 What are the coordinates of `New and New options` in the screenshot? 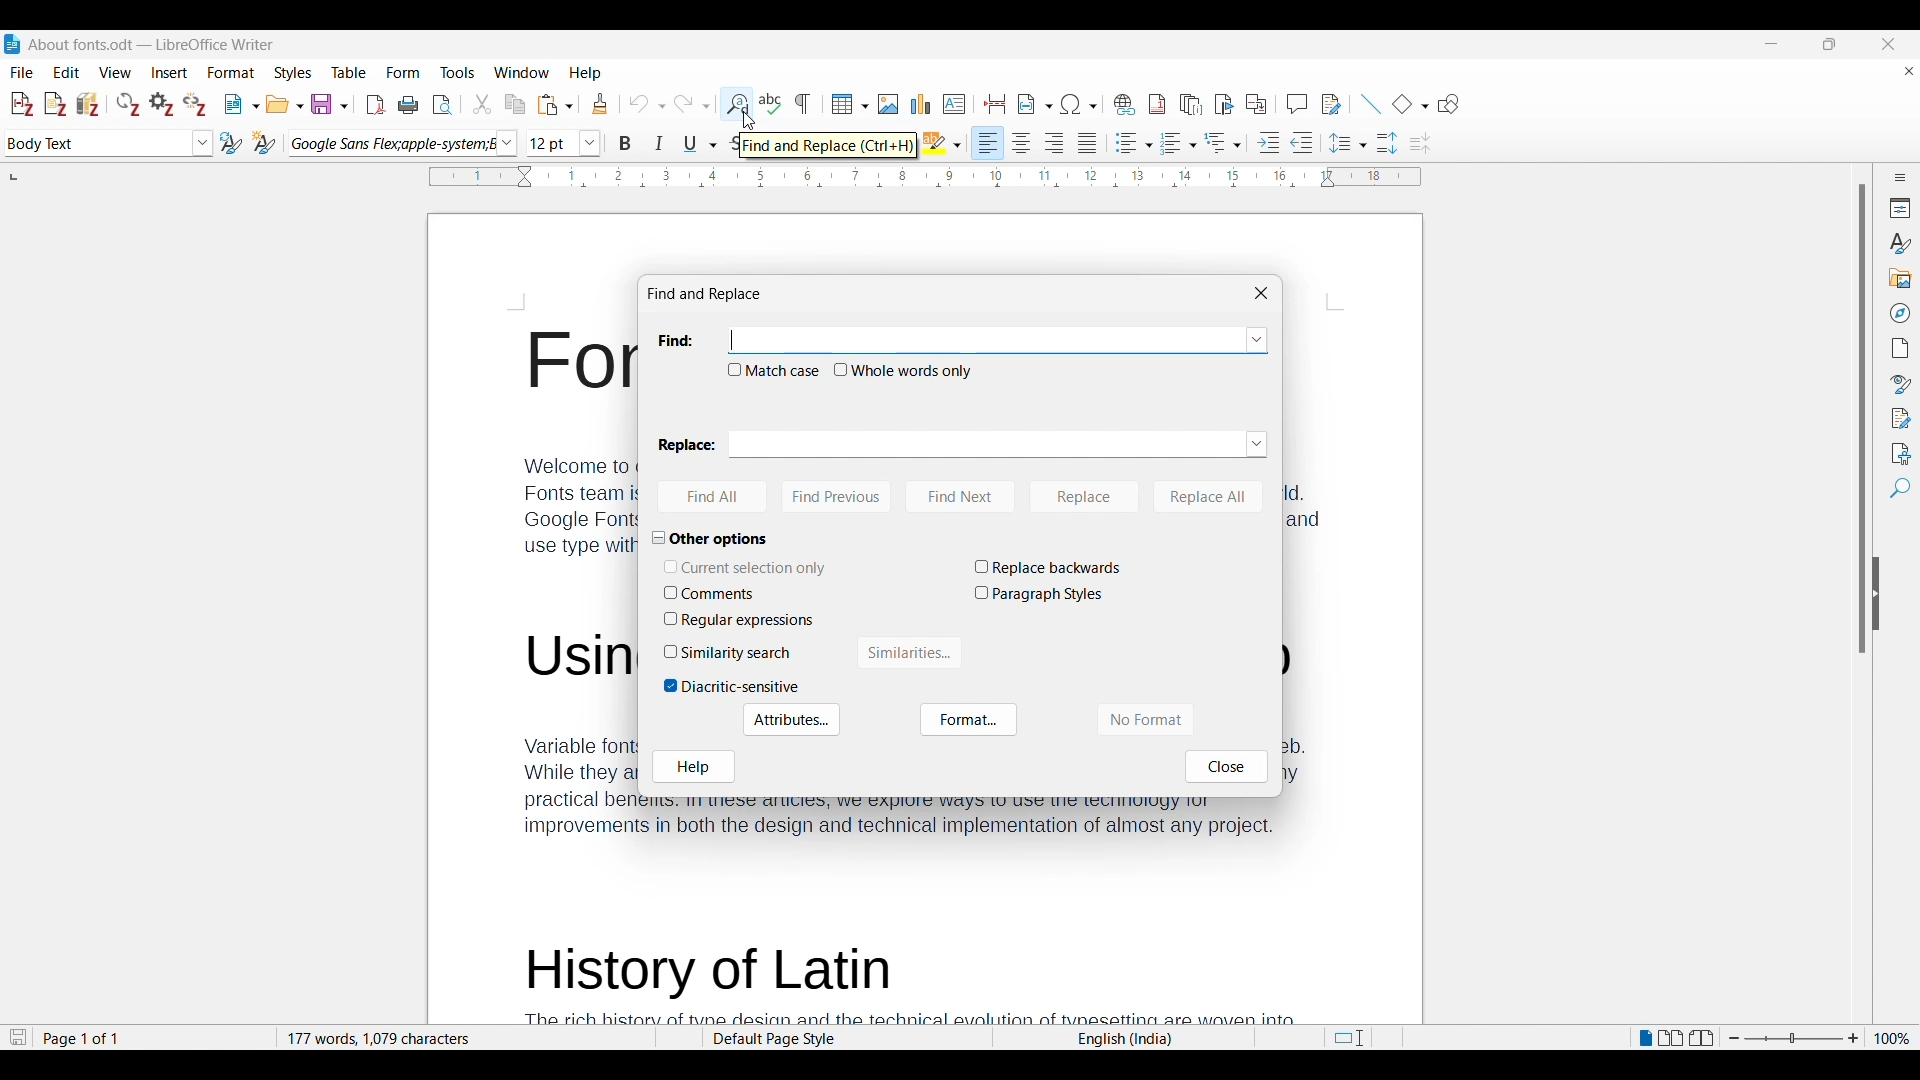 It's located at (241, 104).